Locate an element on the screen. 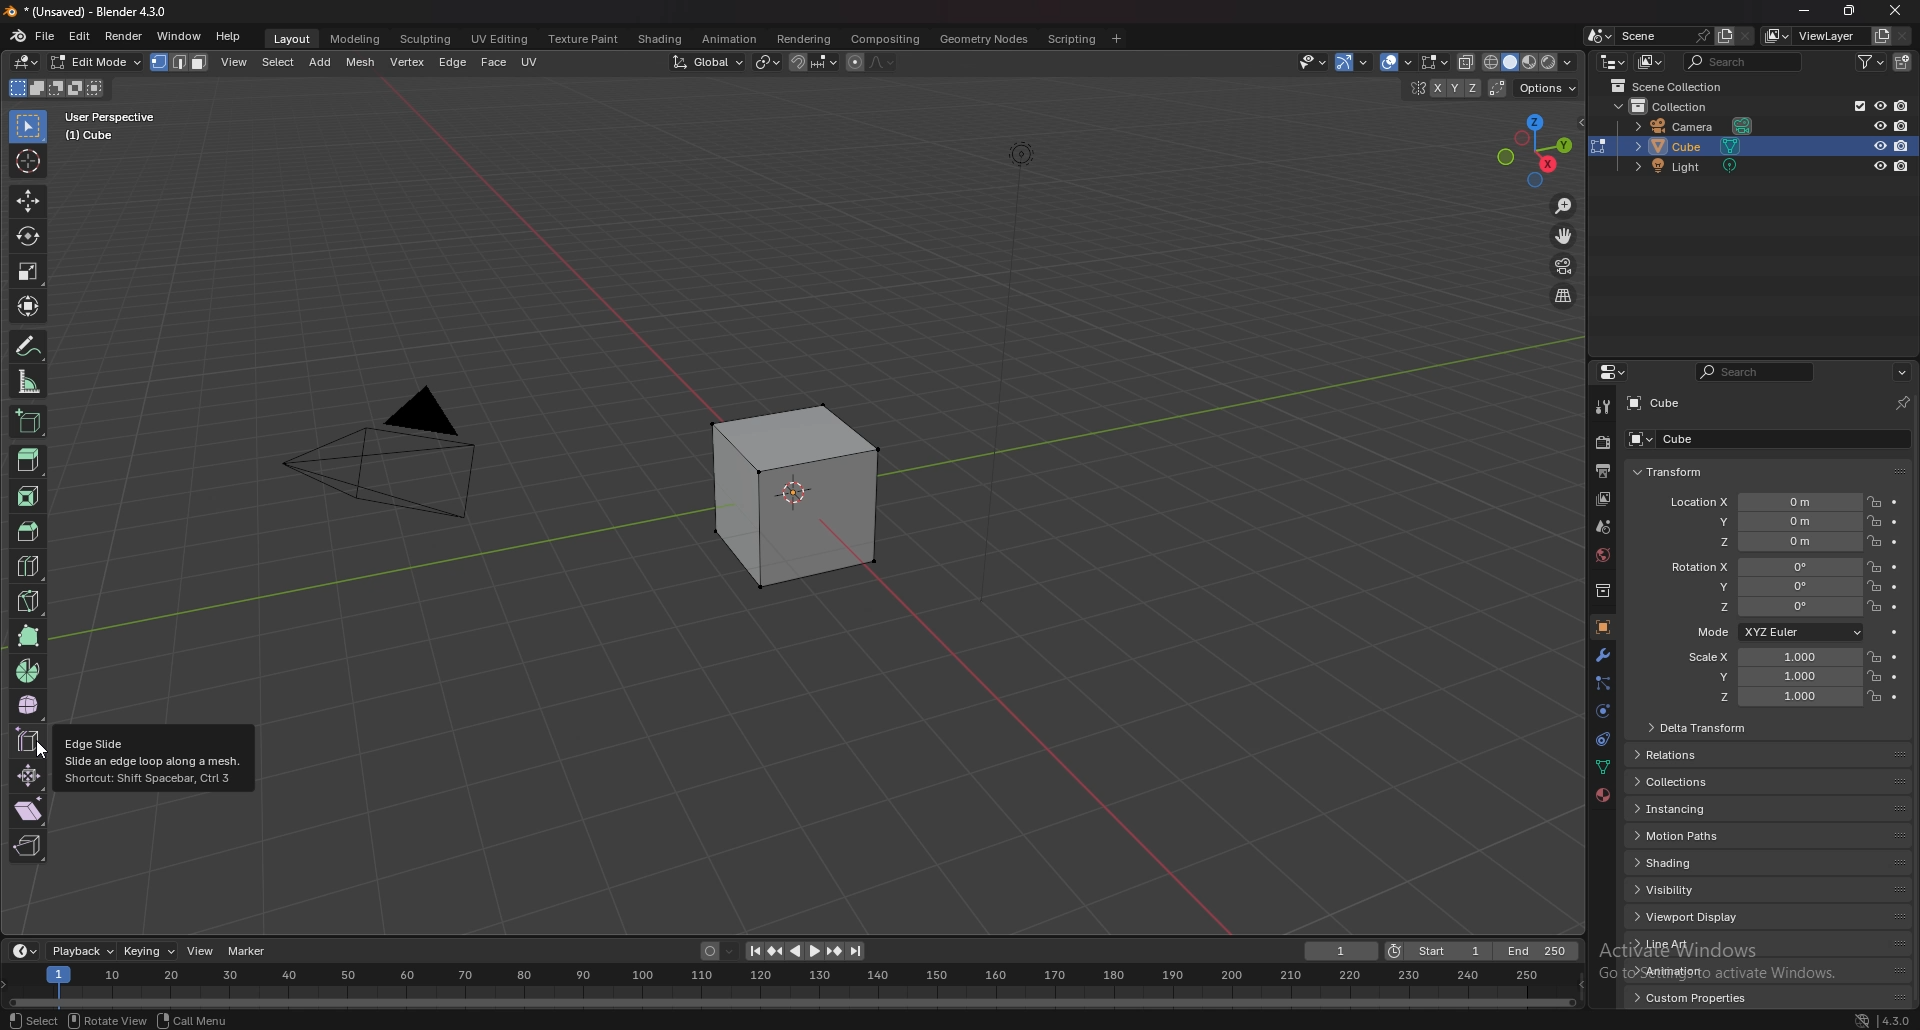  pin is located at coordinates (1900, 403).